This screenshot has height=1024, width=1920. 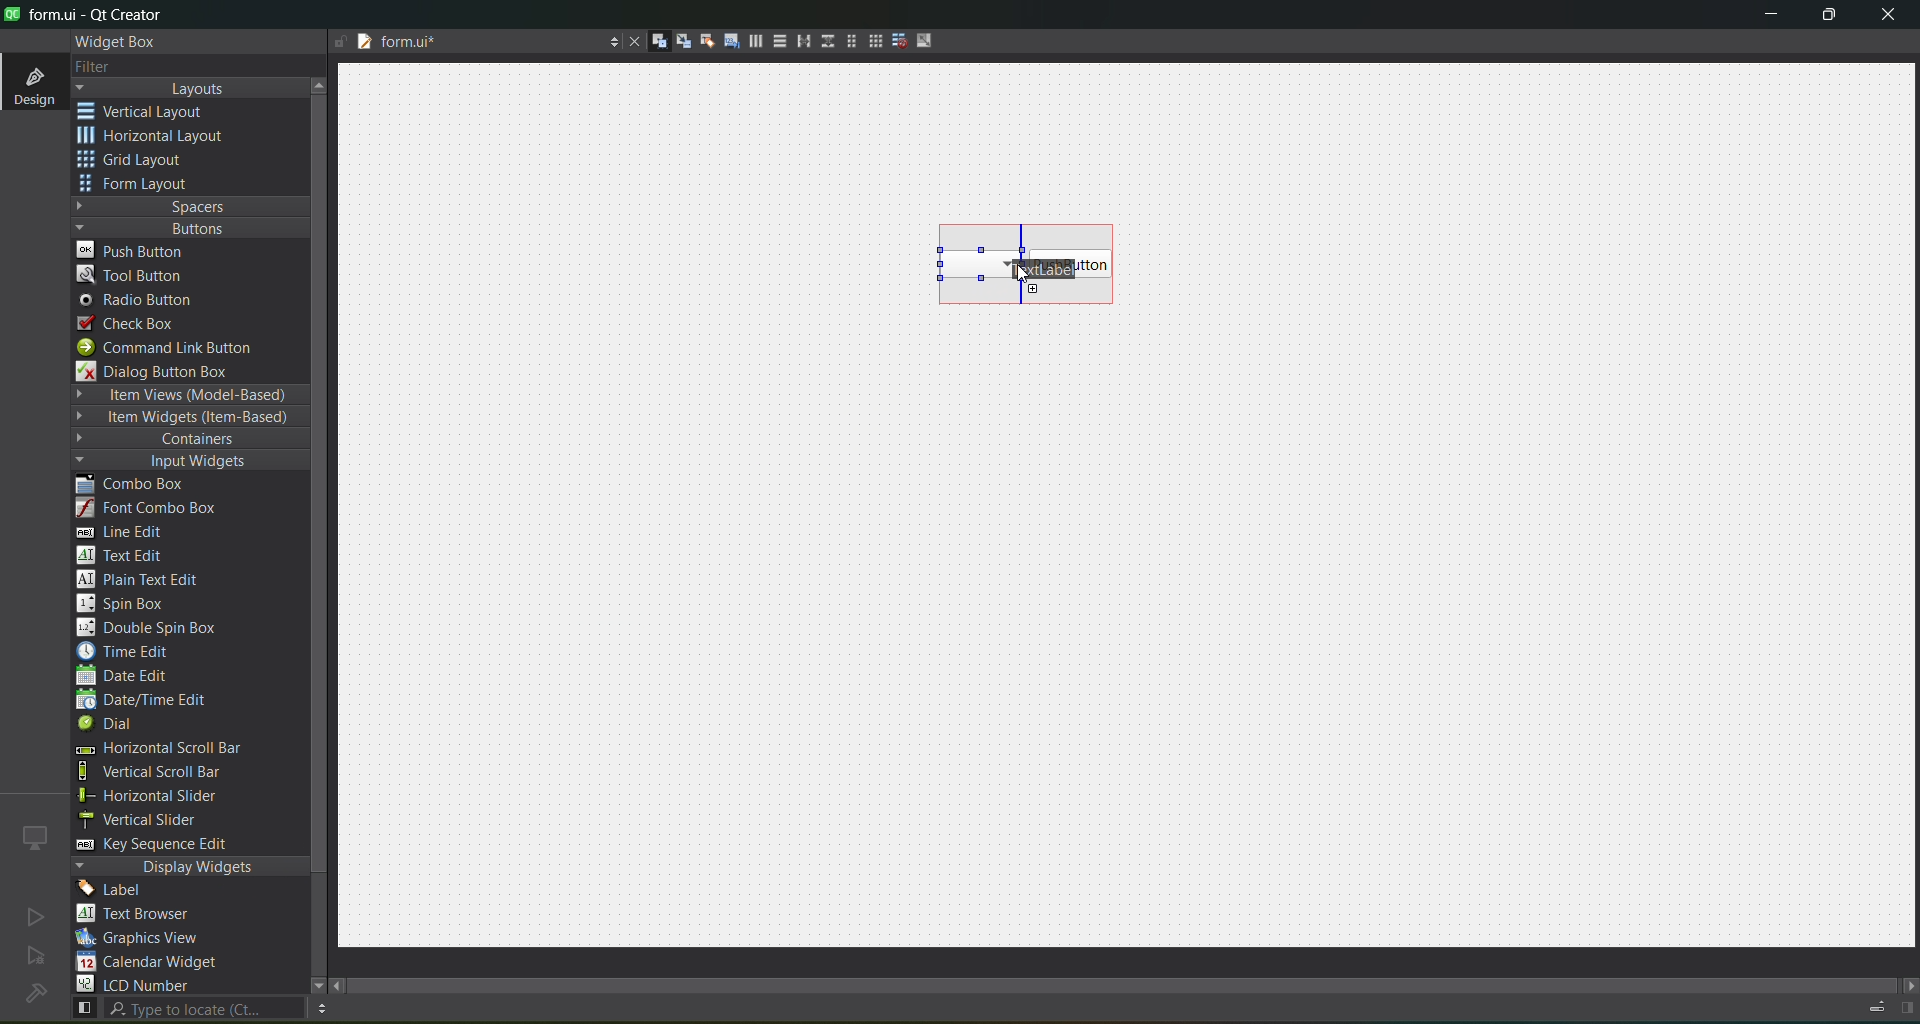 What do you see at coordinates (308, 983) in the screenshot?
I see `move down` at bounding box center [308, 983].